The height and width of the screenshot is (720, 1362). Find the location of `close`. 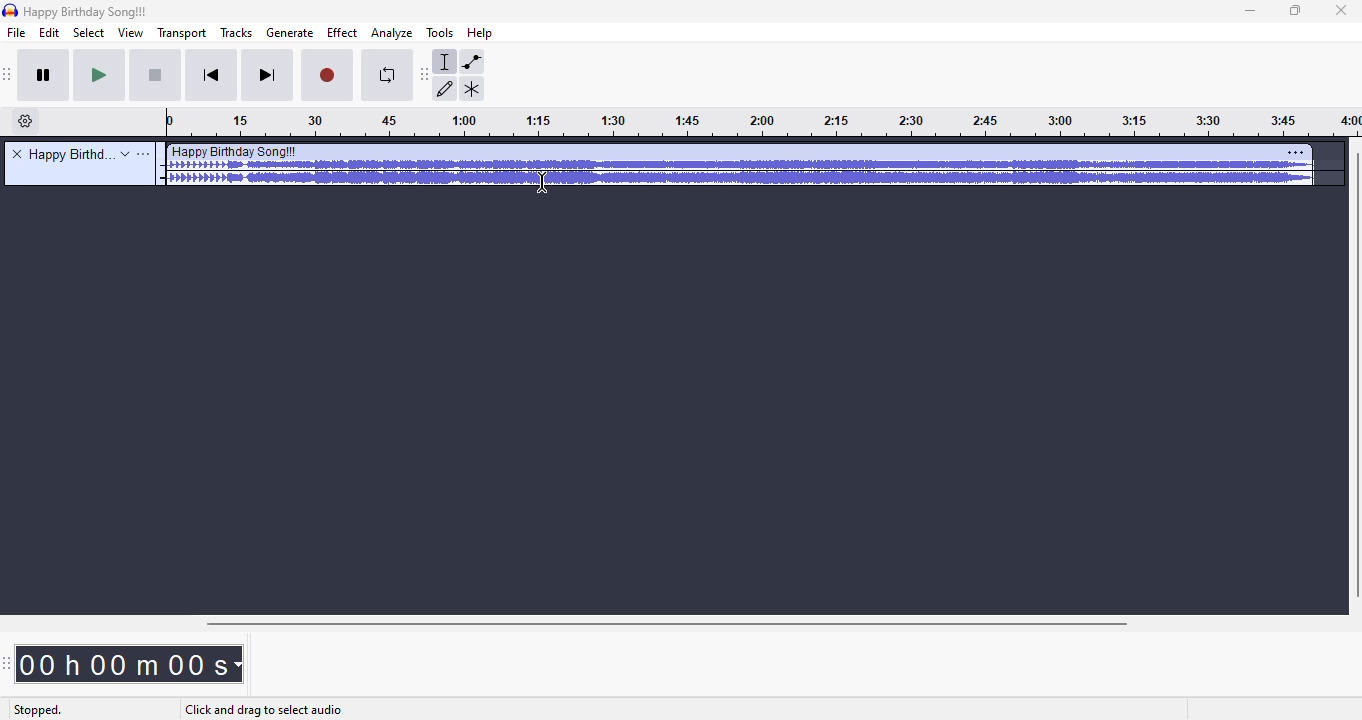

close is located at coordinates (1341, 11).